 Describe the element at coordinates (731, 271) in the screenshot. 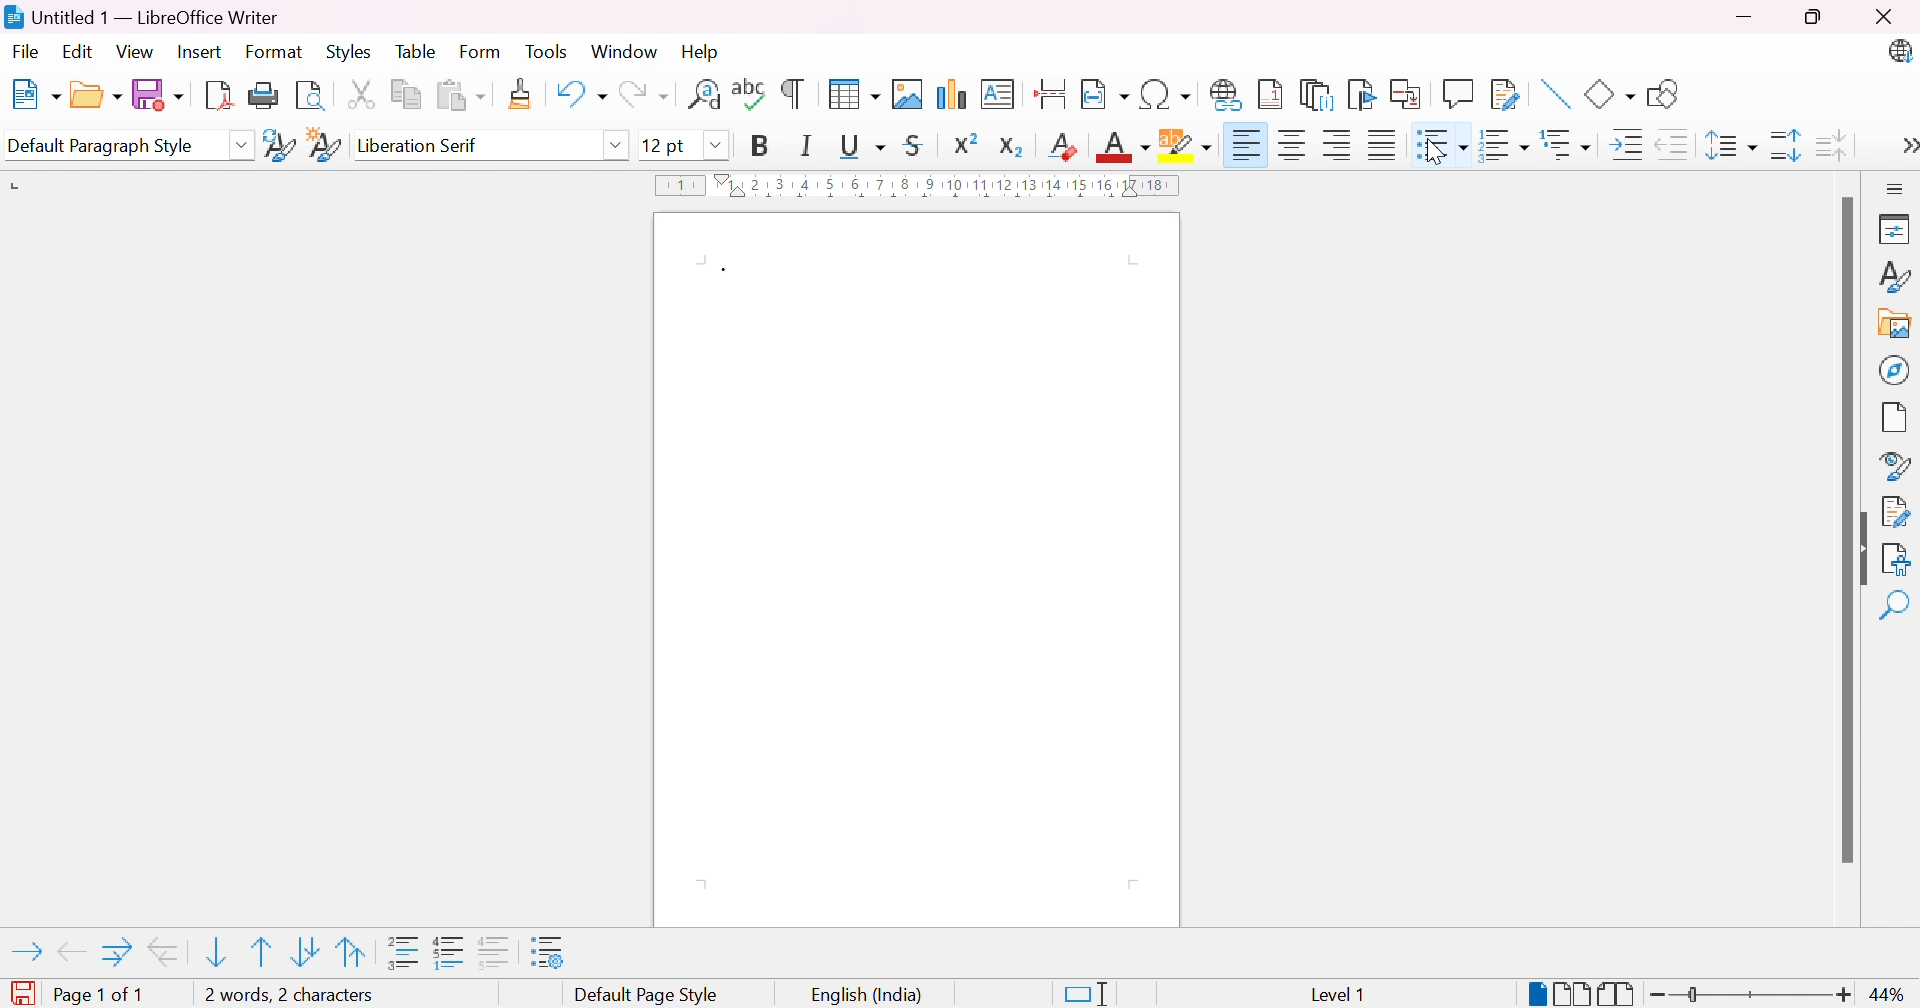

I see `Bullet point` at that location.